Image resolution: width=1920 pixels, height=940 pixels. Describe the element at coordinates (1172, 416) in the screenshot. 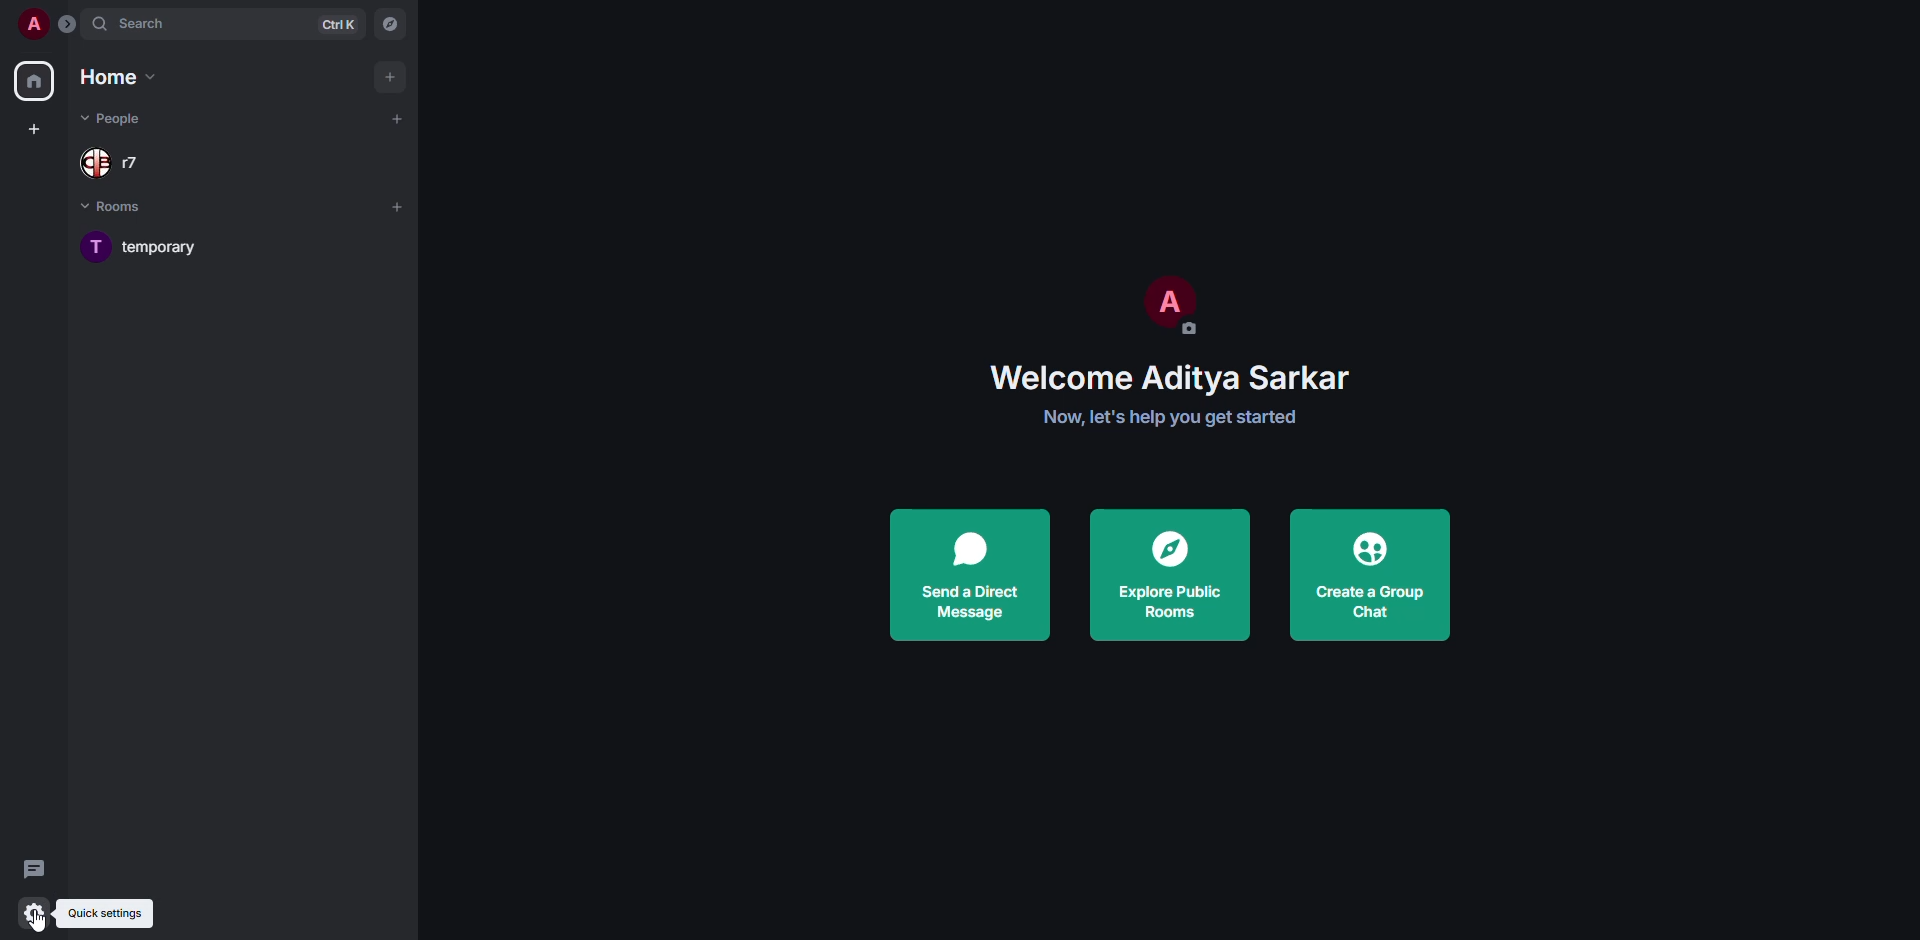

I see `get started` at that location.